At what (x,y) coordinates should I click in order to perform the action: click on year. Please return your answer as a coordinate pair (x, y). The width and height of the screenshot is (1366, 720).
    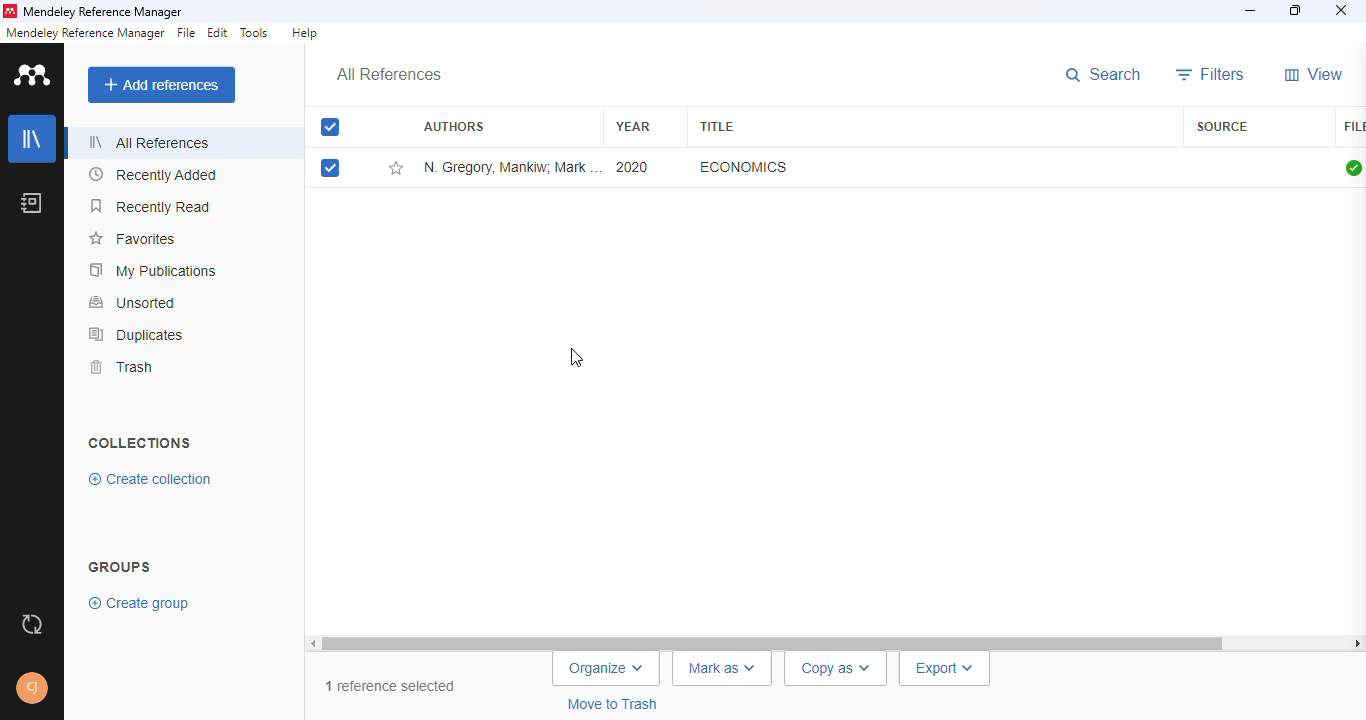
    Looking at the image, I should click on (633, 127).